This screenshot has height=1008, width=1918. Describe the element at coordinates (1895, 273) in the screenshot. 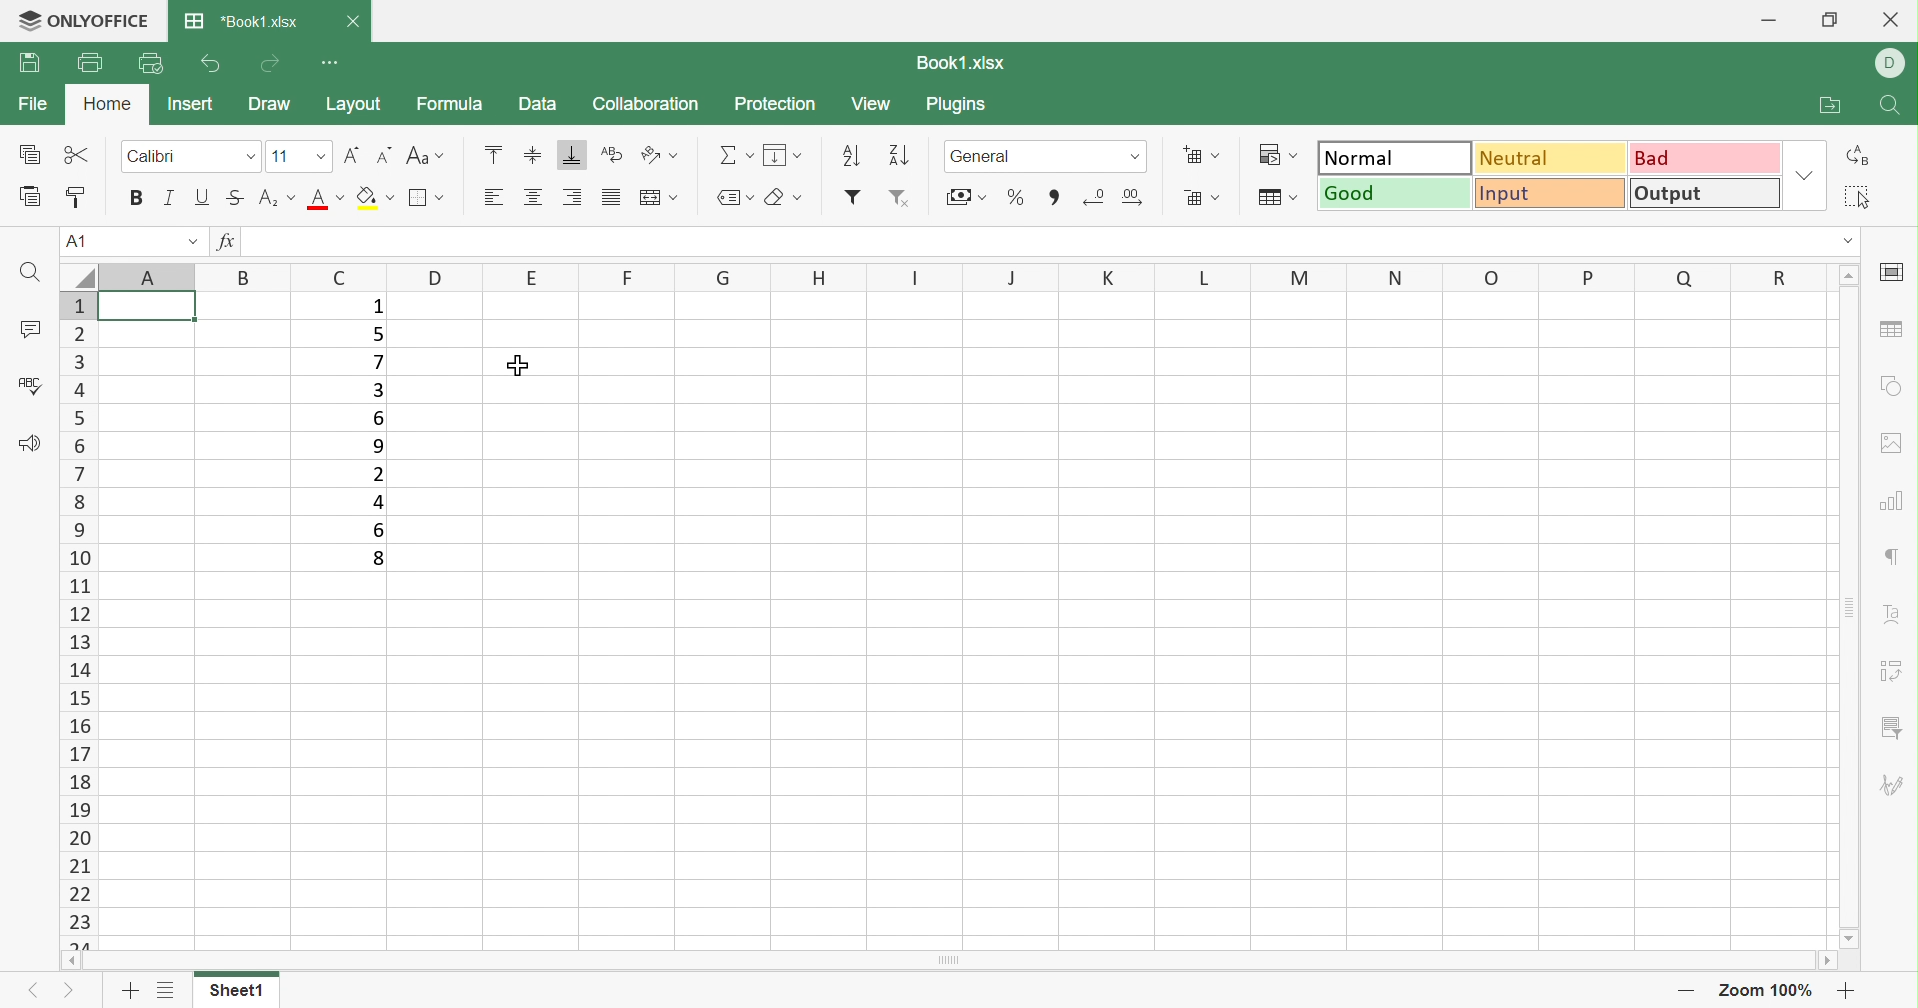

I see `cell settings` at that location.